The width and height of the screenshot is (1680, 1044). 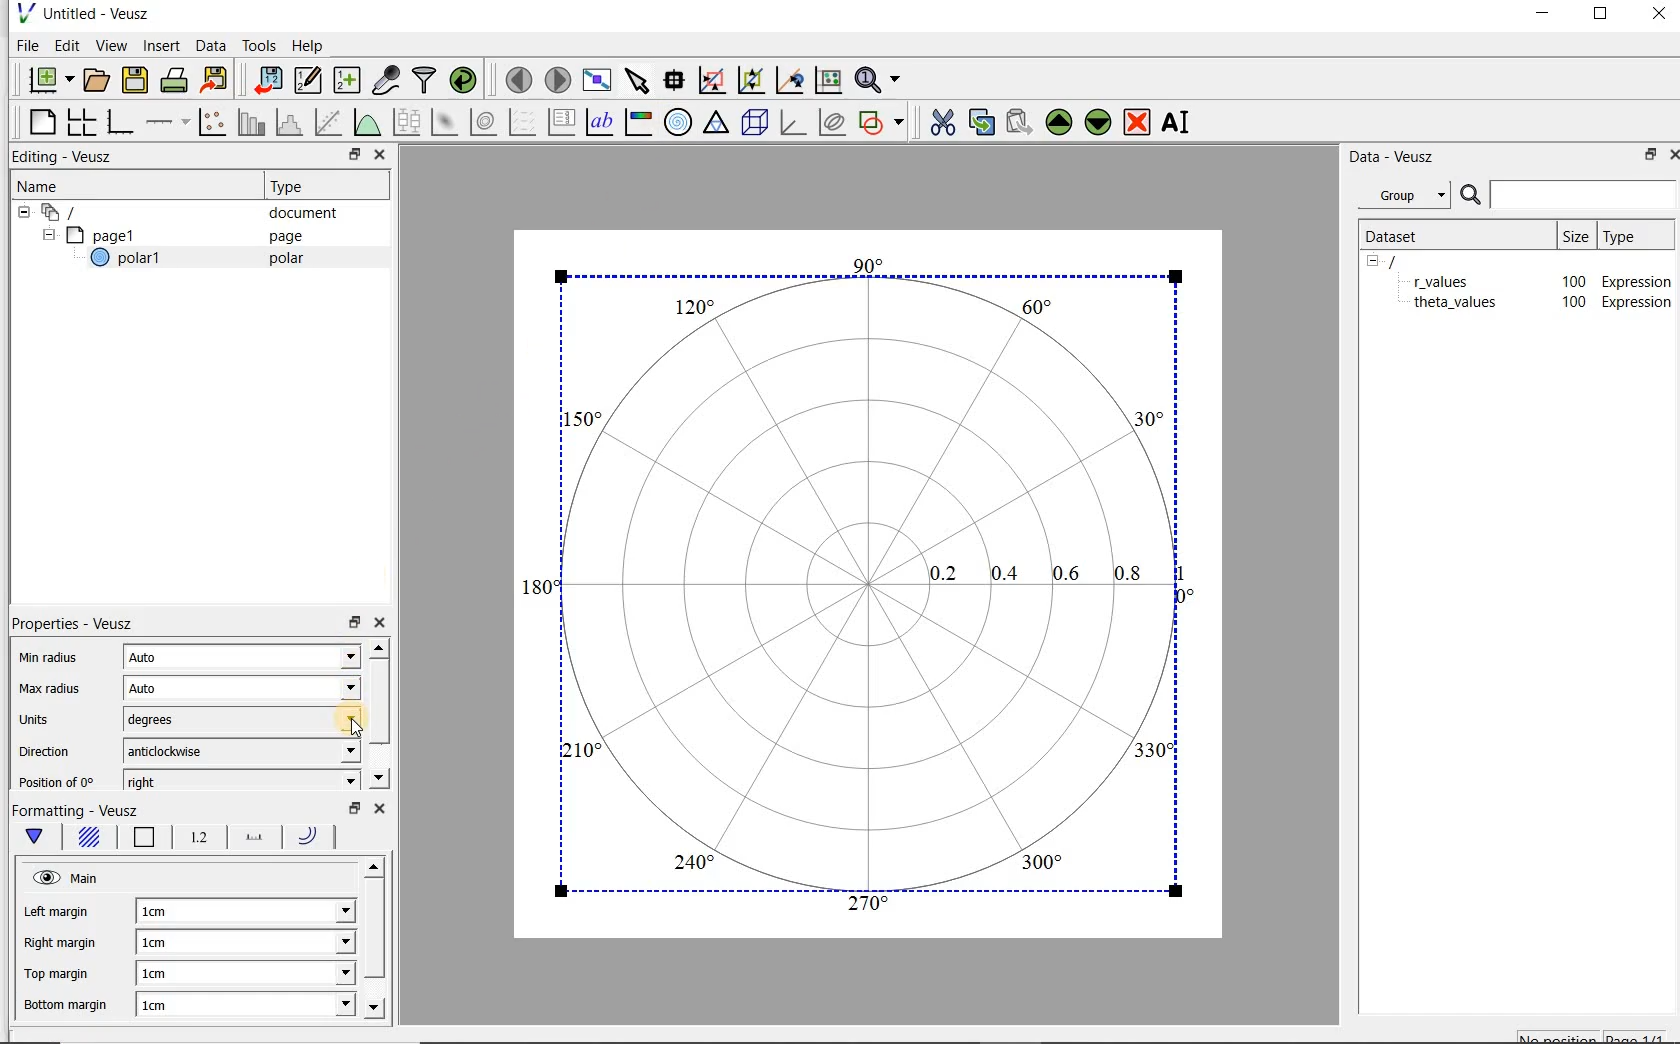 What do you see at coordinates (302, 1004) in the screenshot?
I see `Bottom margin dropdown` at bounding box center [302, 1004].